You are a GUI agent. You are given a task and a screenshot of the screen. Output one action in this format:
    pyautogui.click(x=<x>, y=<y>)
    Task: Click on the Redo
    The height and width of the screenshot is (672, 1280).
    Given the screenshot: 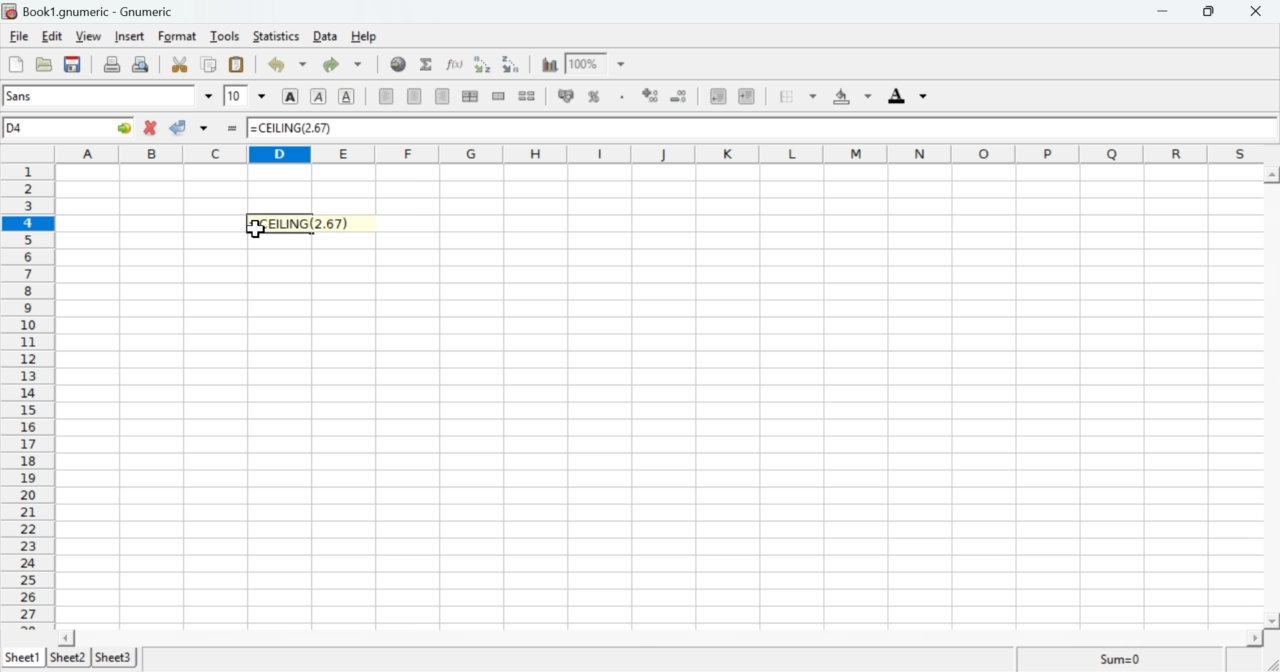 What is the action you would take?
    pyautogui.click(x=346, y=64)
    